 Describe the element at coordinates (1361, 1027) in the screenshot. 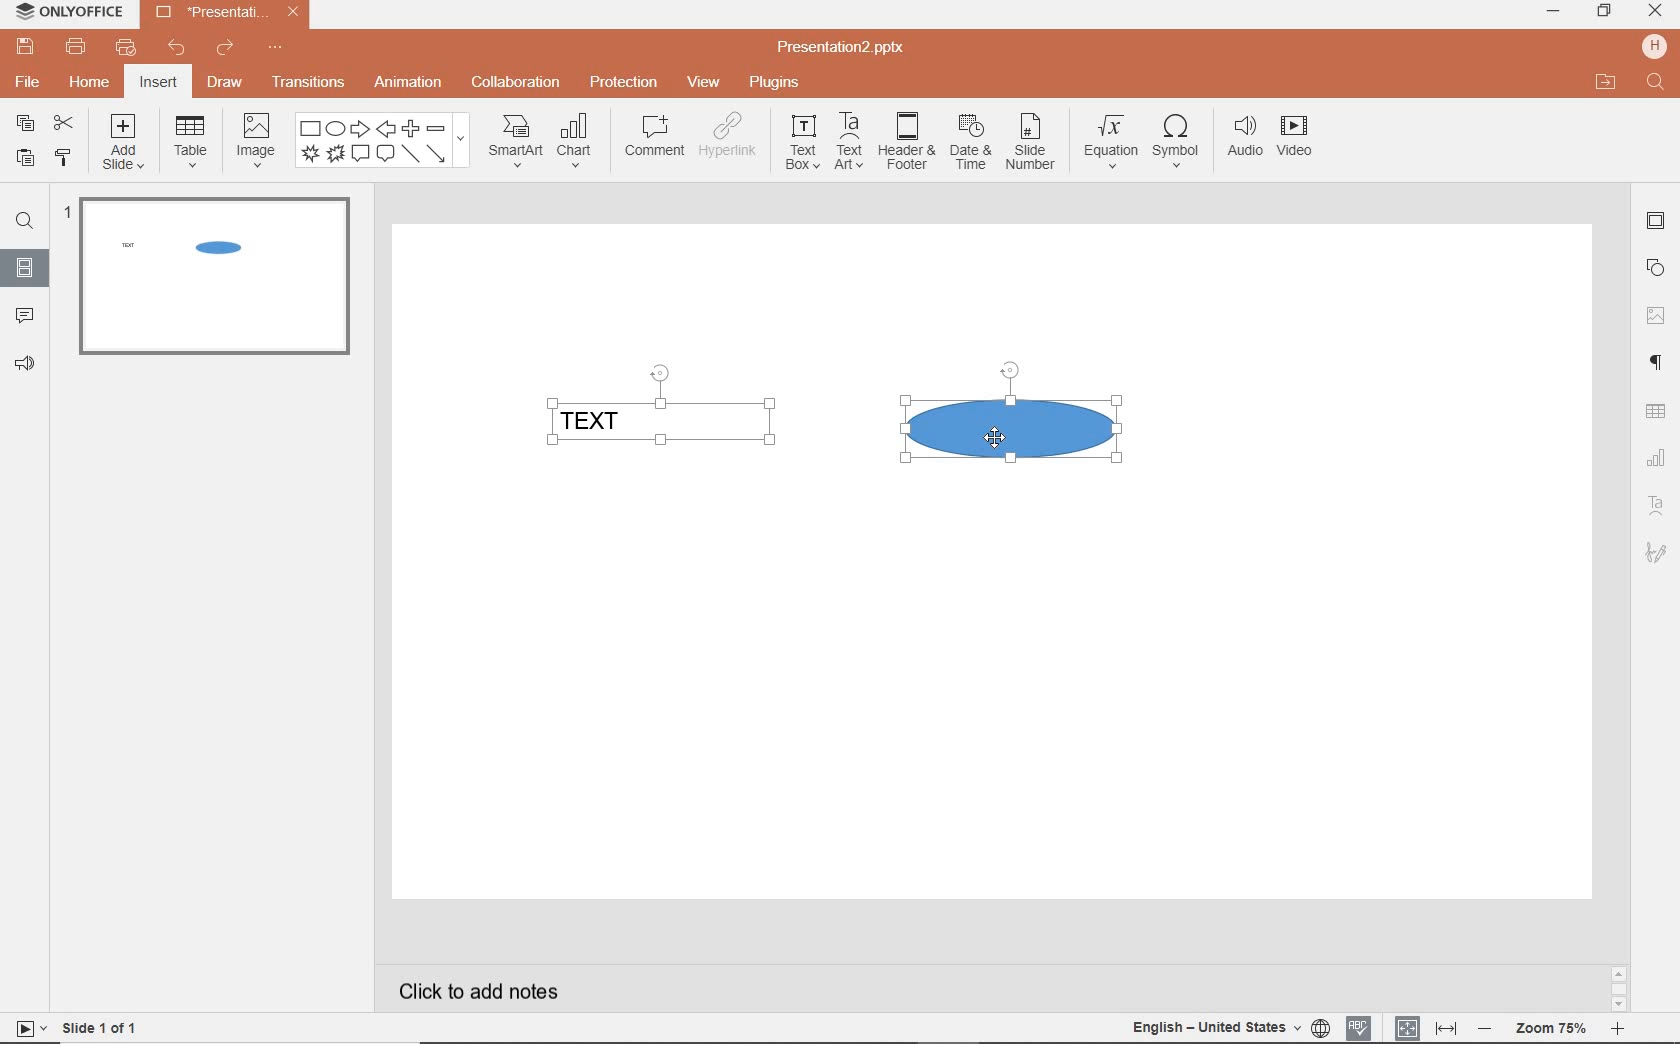

I see `SPELL CHECKING` at that location.